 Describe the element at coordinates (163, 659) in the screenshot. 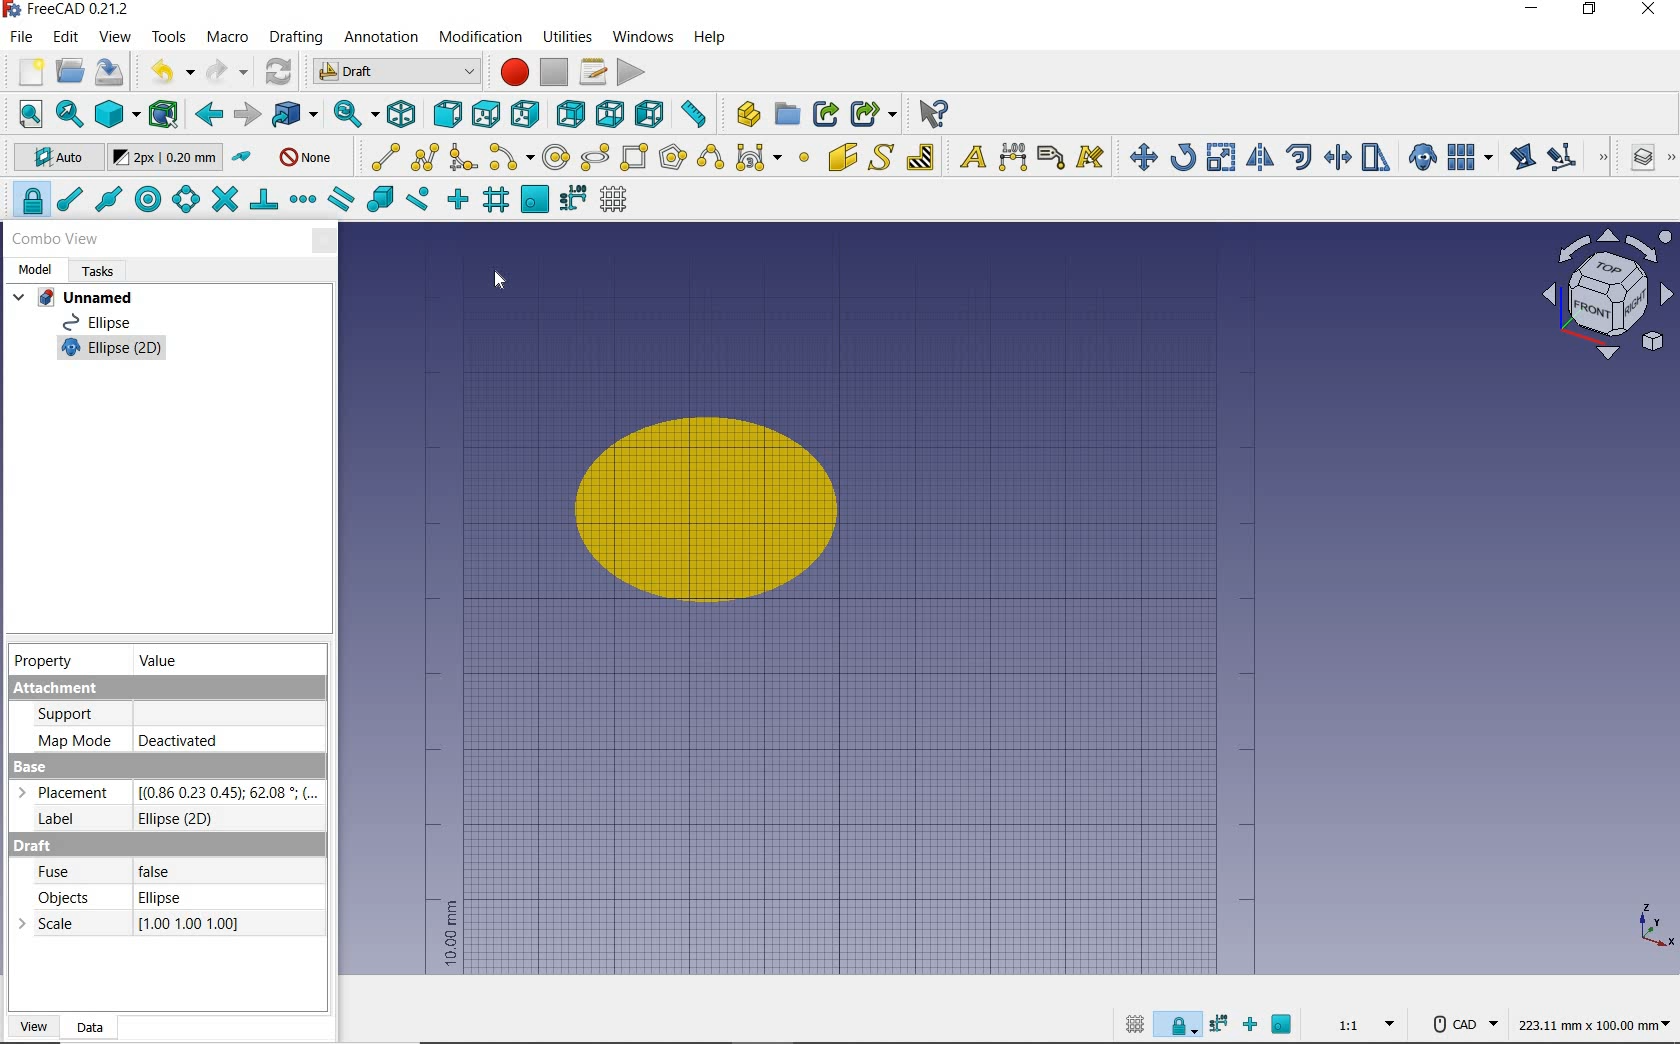

I see `value` at that location.